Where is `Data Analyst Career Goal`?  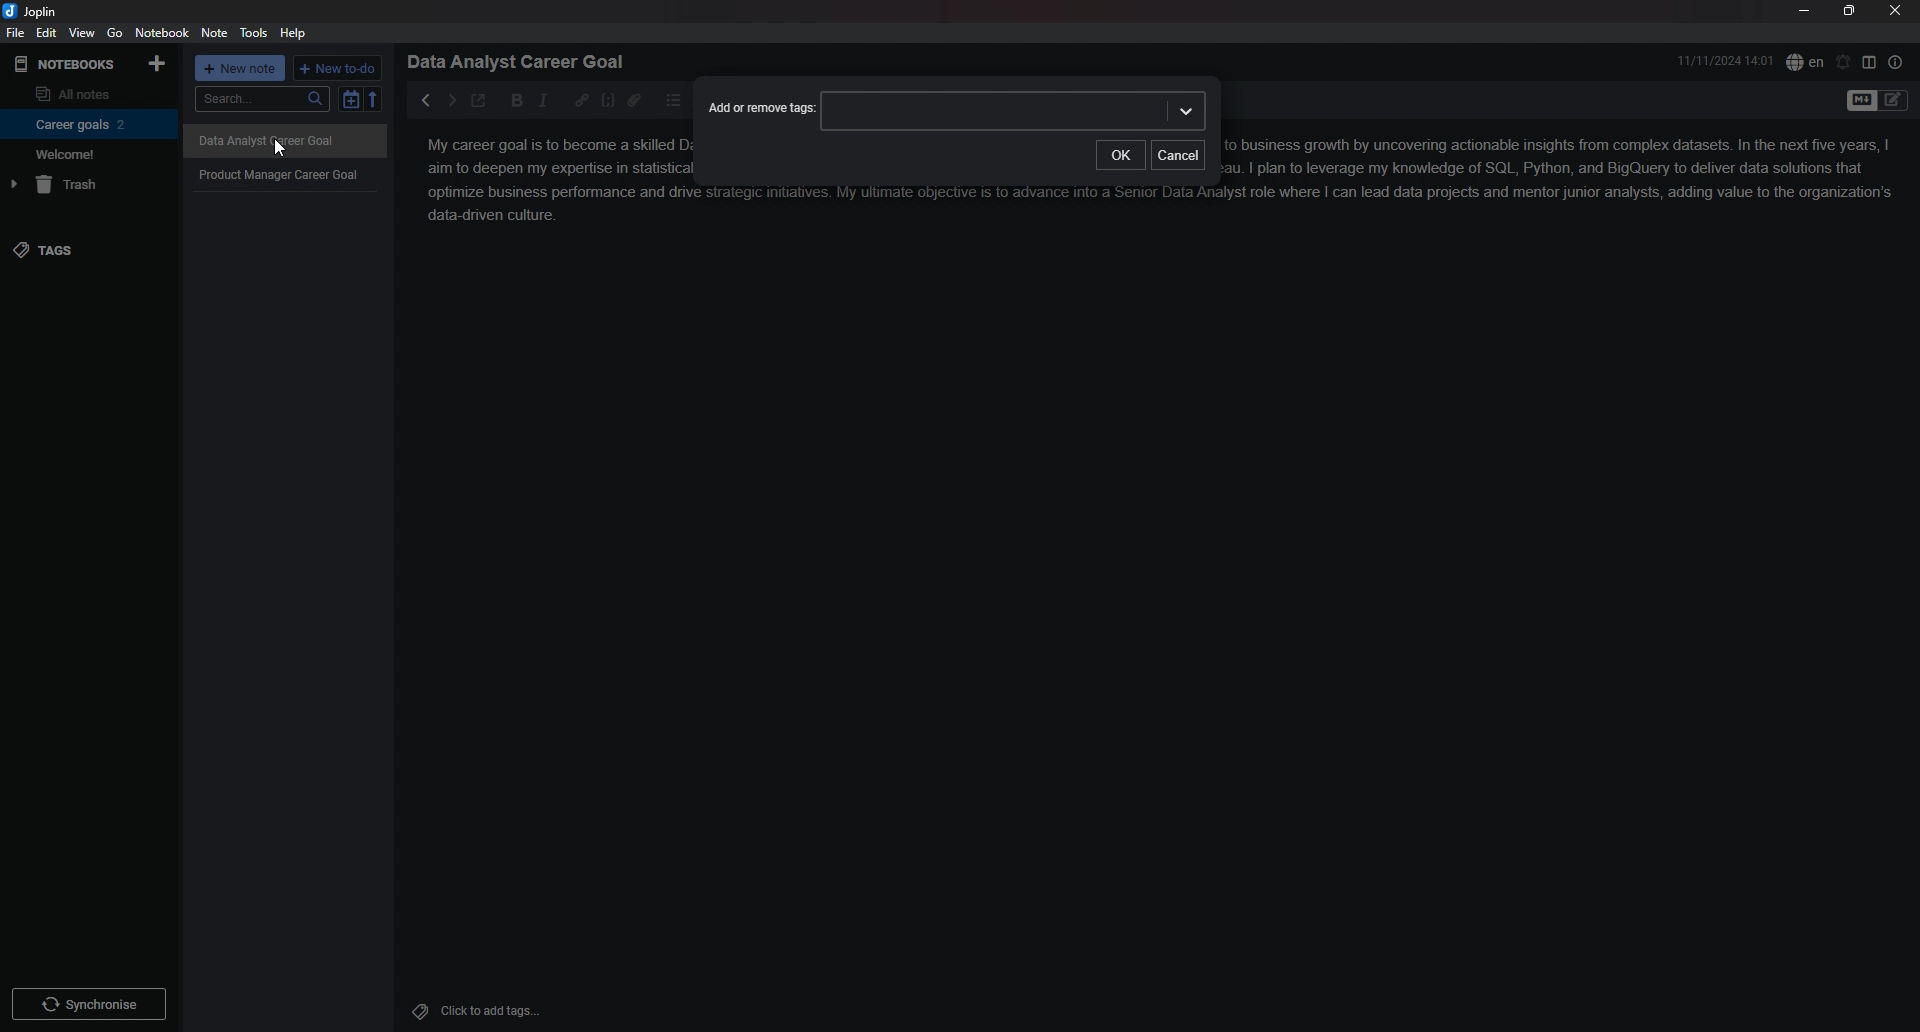 Data Analyst Career Goal is located at coordinates (523, 61).